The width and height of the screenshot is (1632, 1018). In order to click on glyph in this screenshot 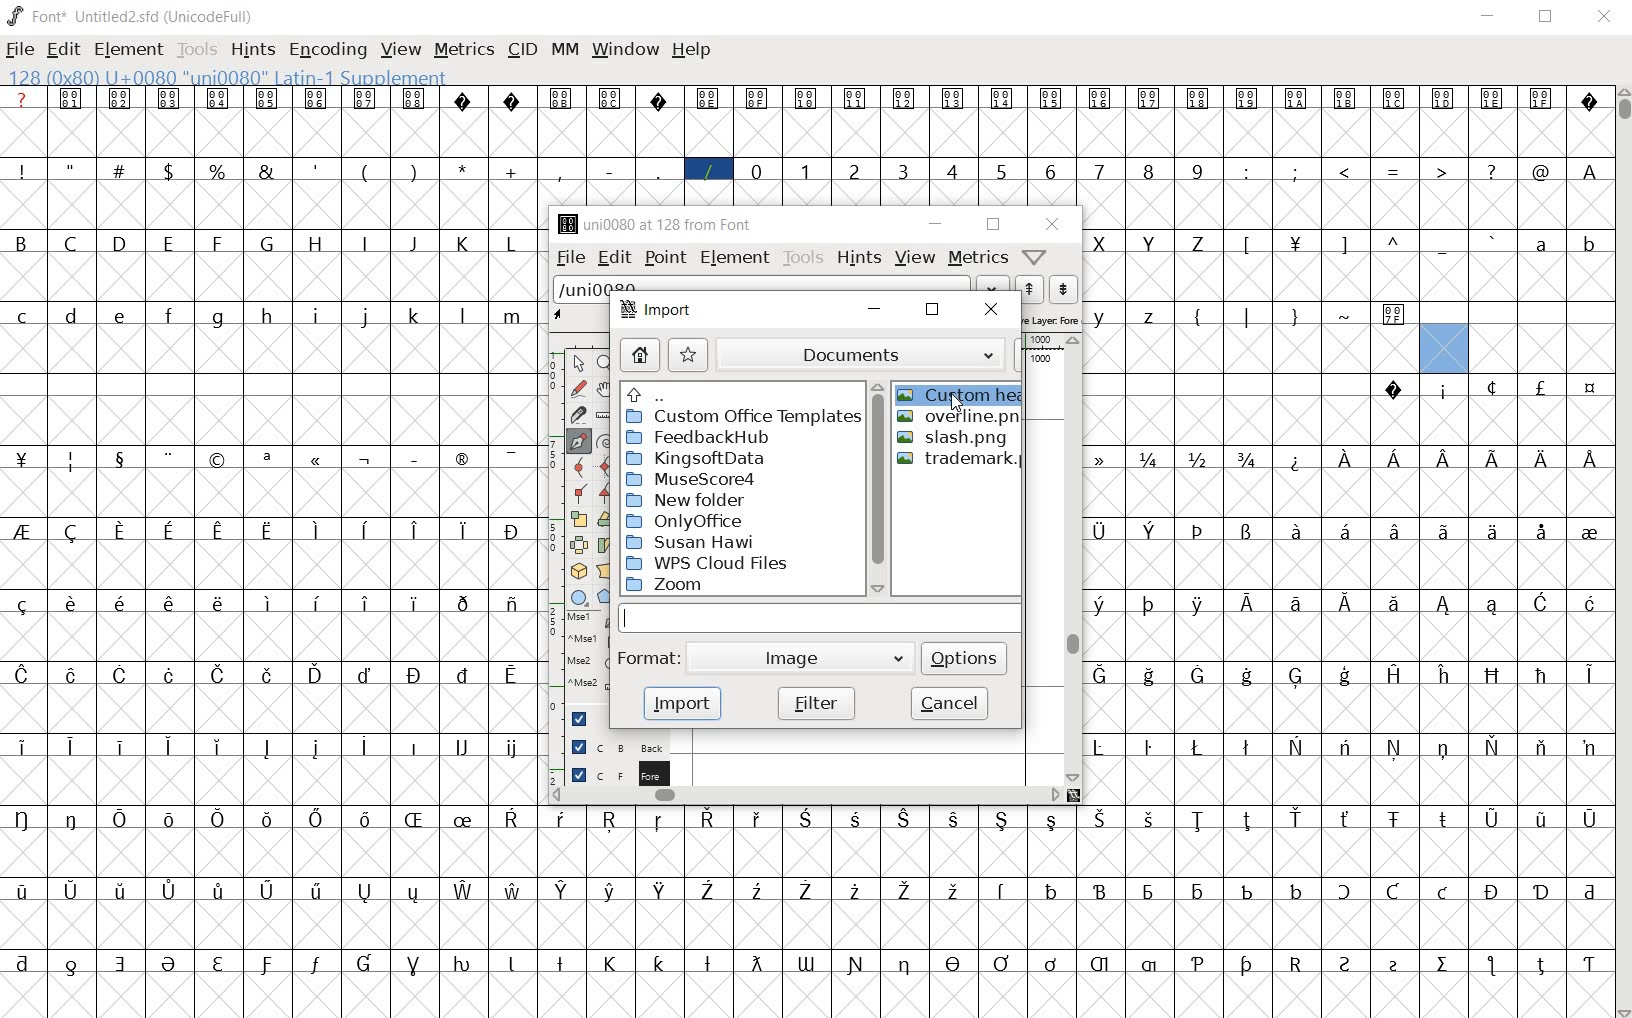, I will do `click(1394, 98)`.